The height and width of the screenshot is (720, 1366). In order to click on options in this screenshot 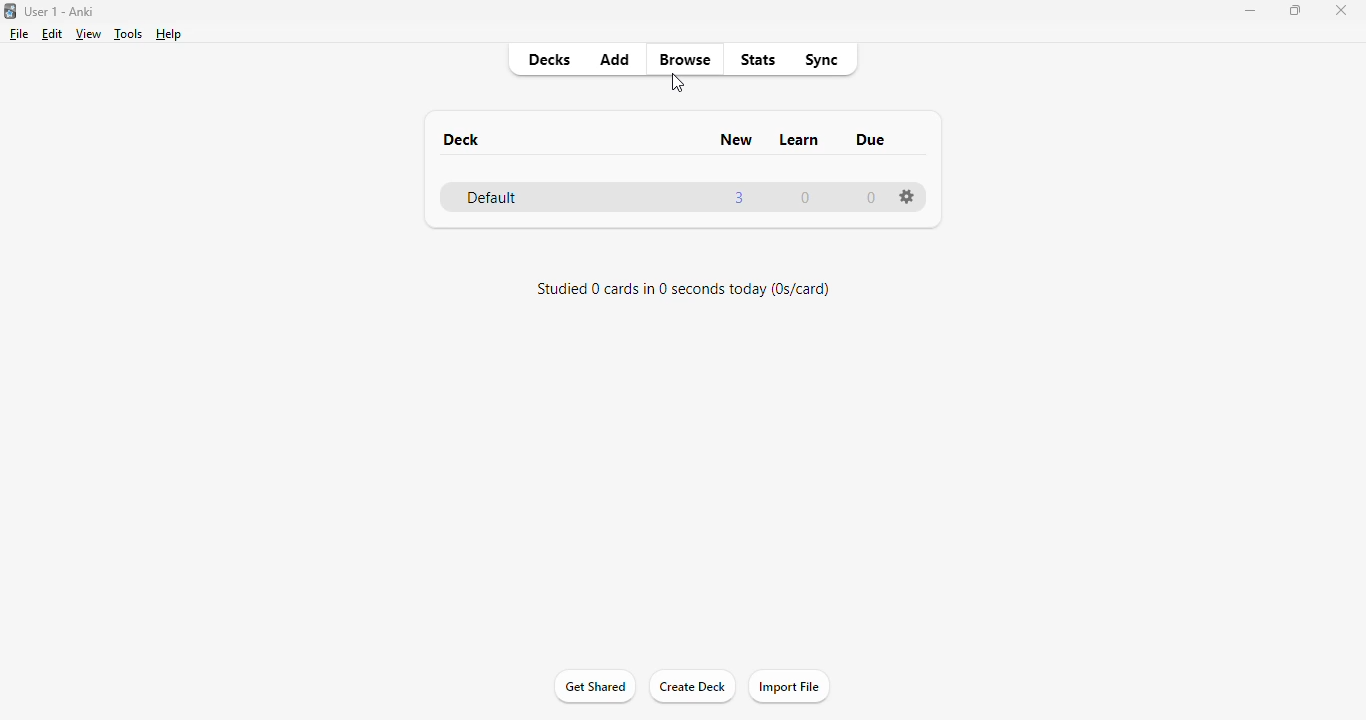, I will do `click(907, 196)`.